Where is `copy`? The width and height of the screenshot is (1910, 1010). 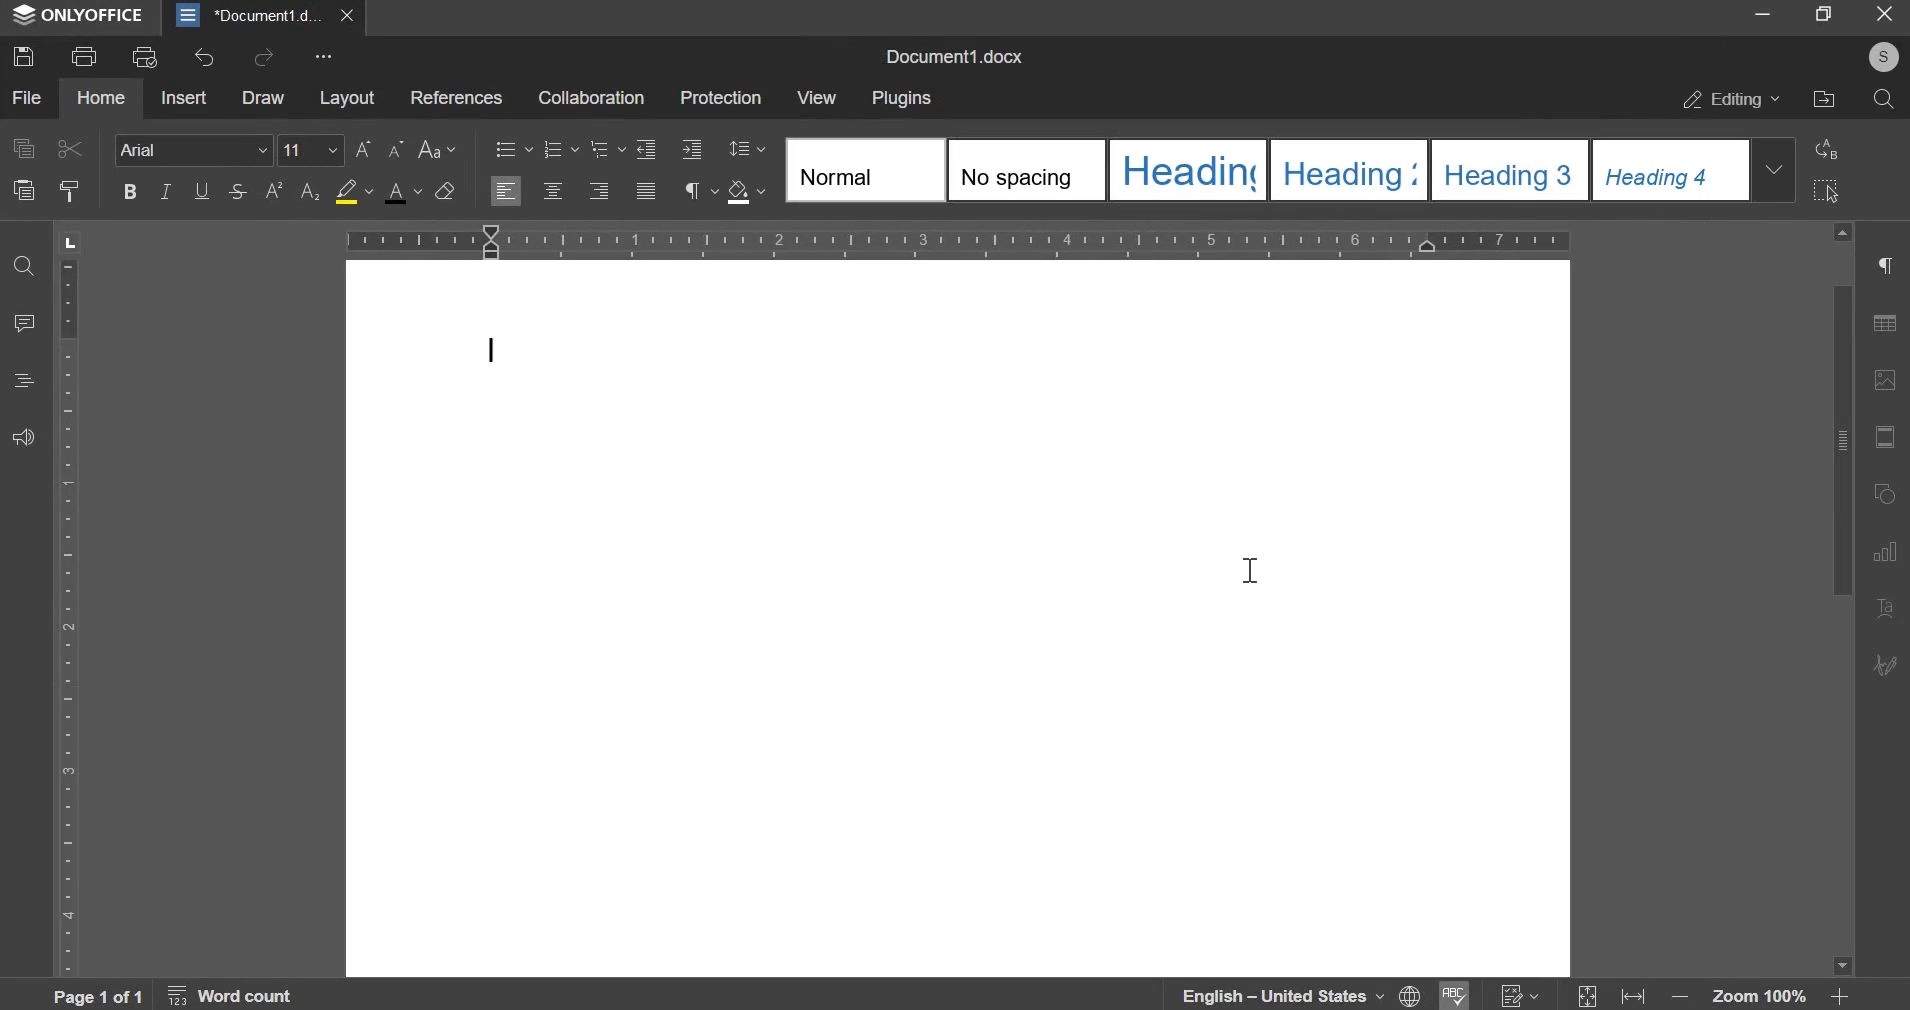
copy is located at coordinates (28, 152).